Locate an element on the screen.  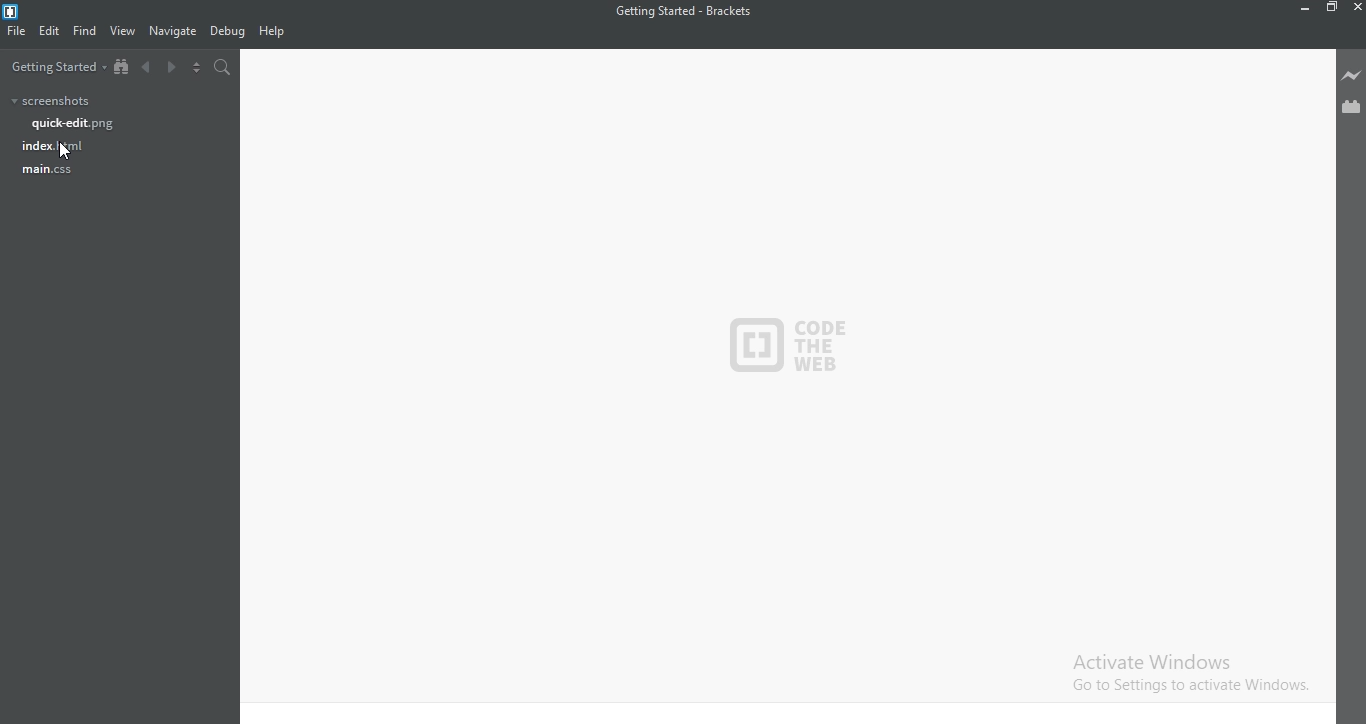
Edit is located at coordinates (49, 32).